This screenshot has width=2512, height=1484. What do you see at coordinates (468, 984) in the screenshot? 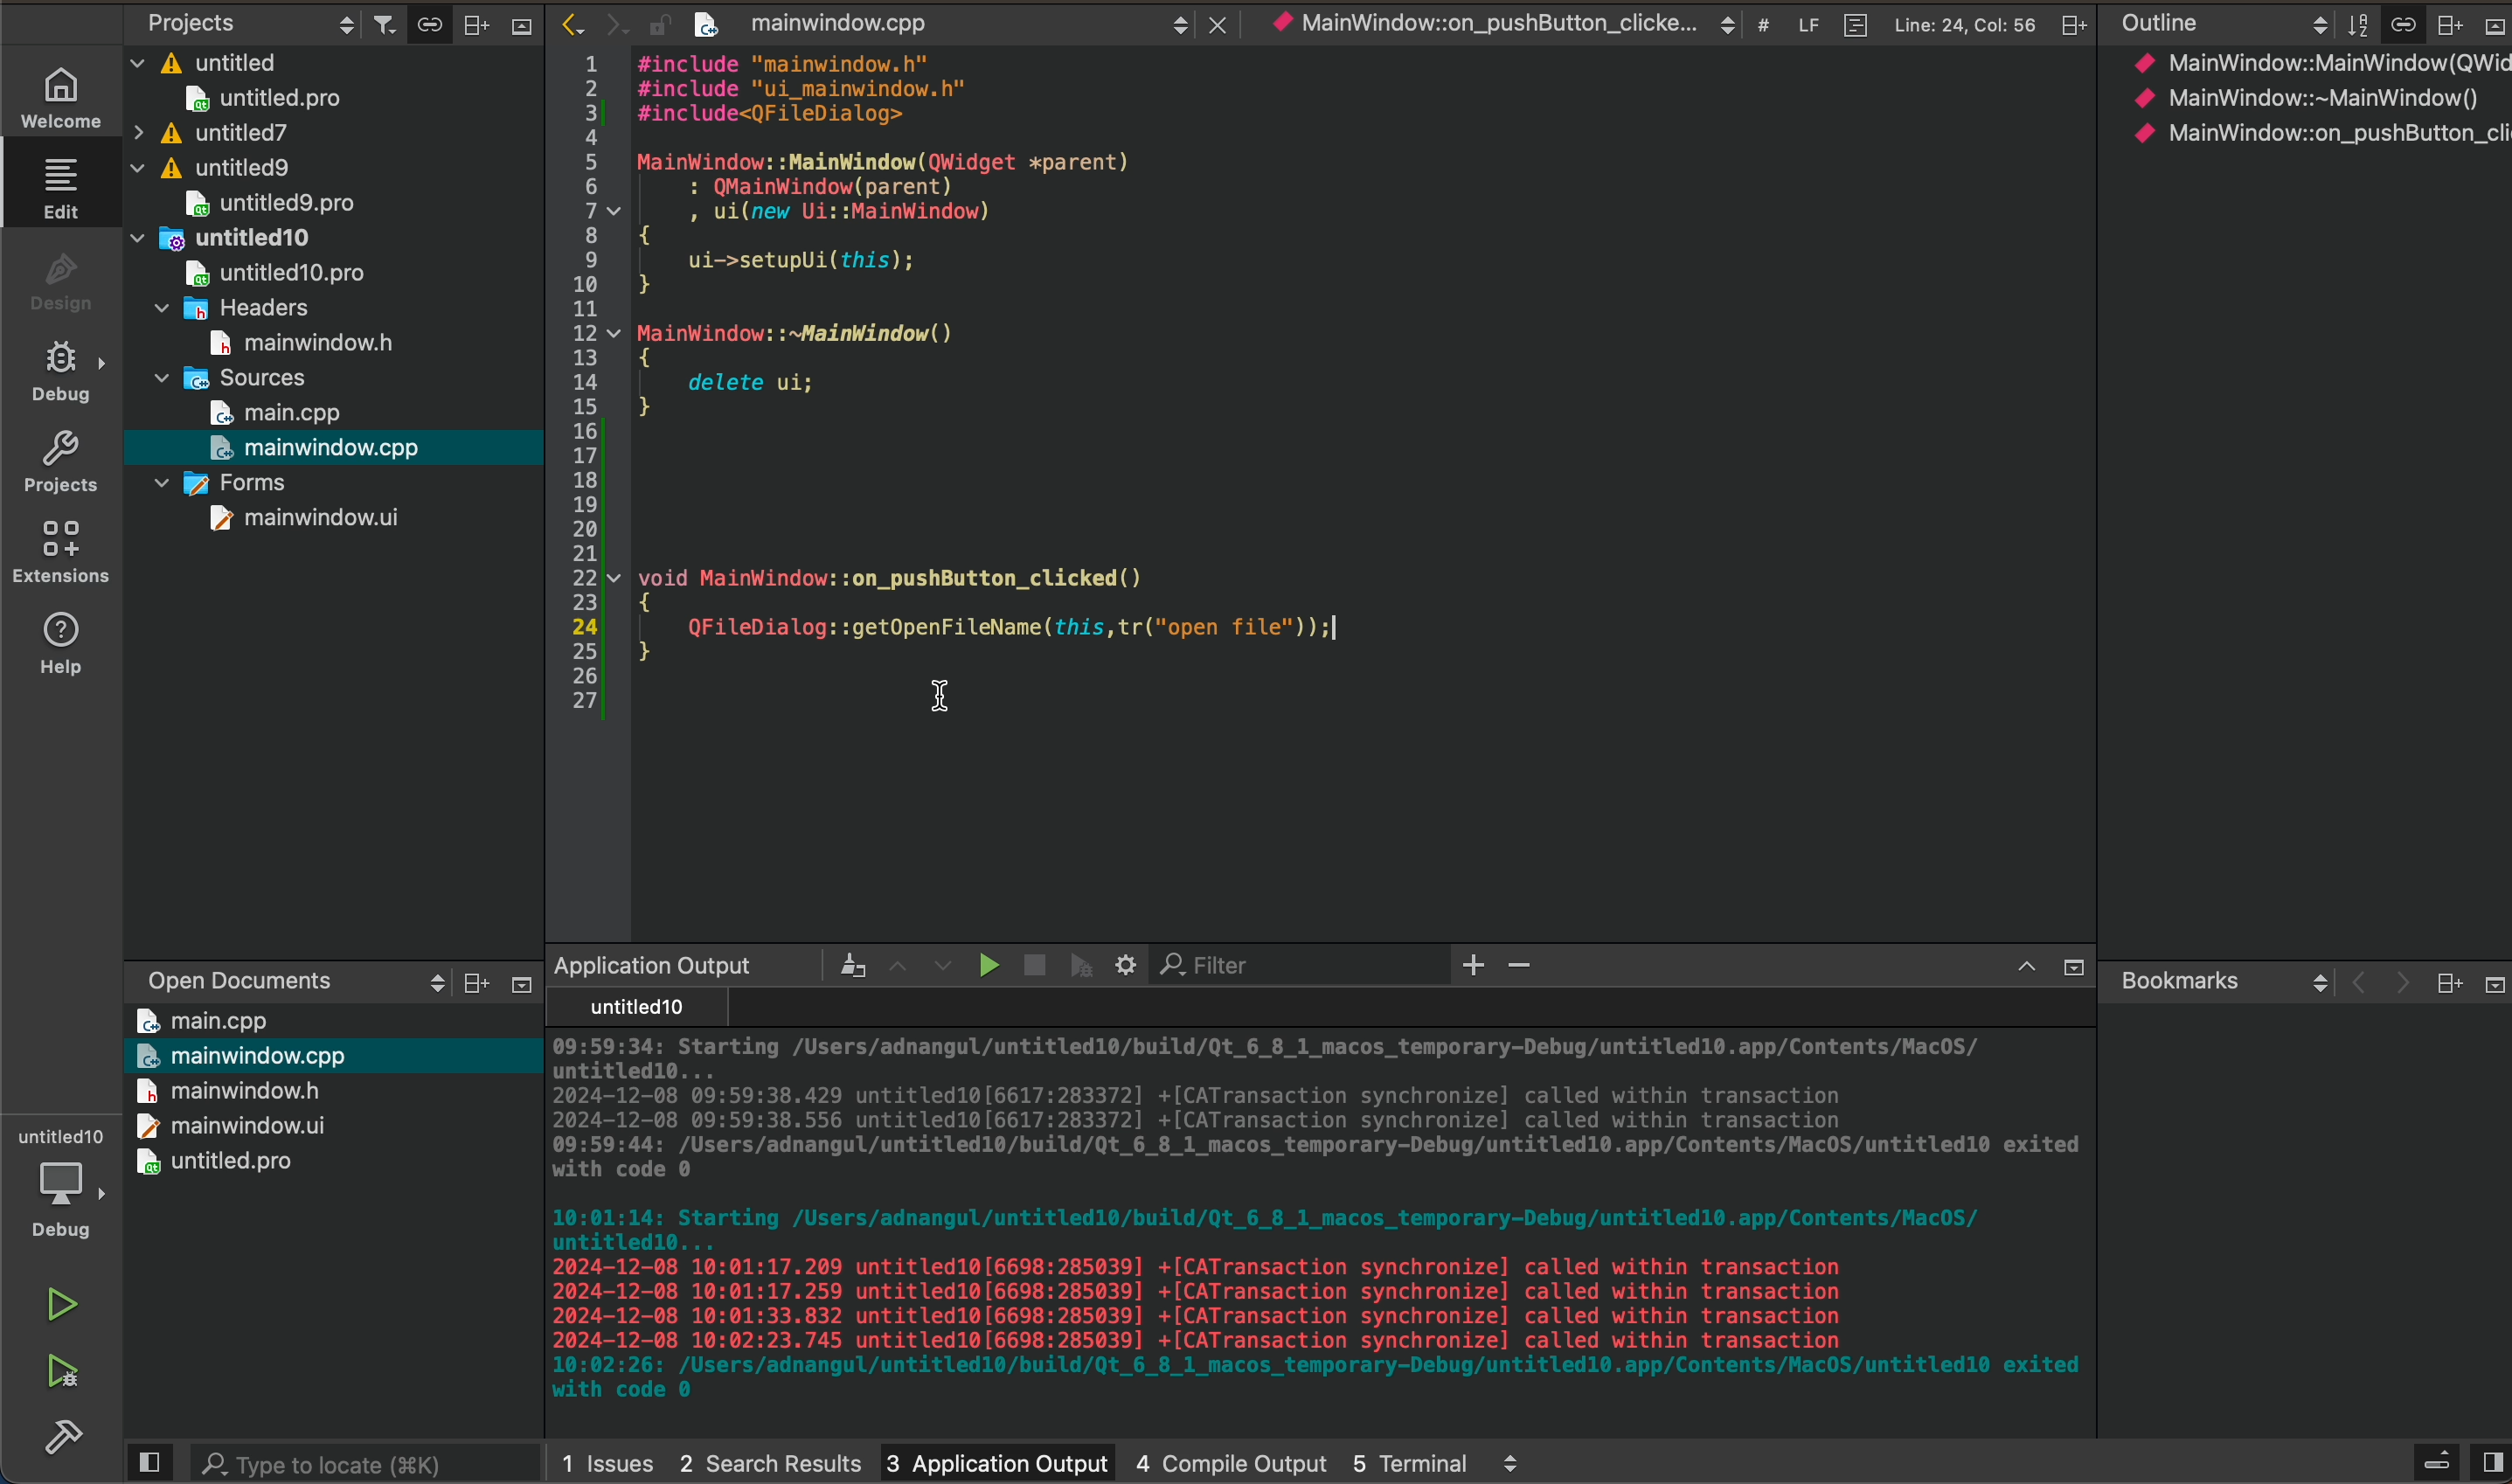
I see `` at bounding box center [468, 984].